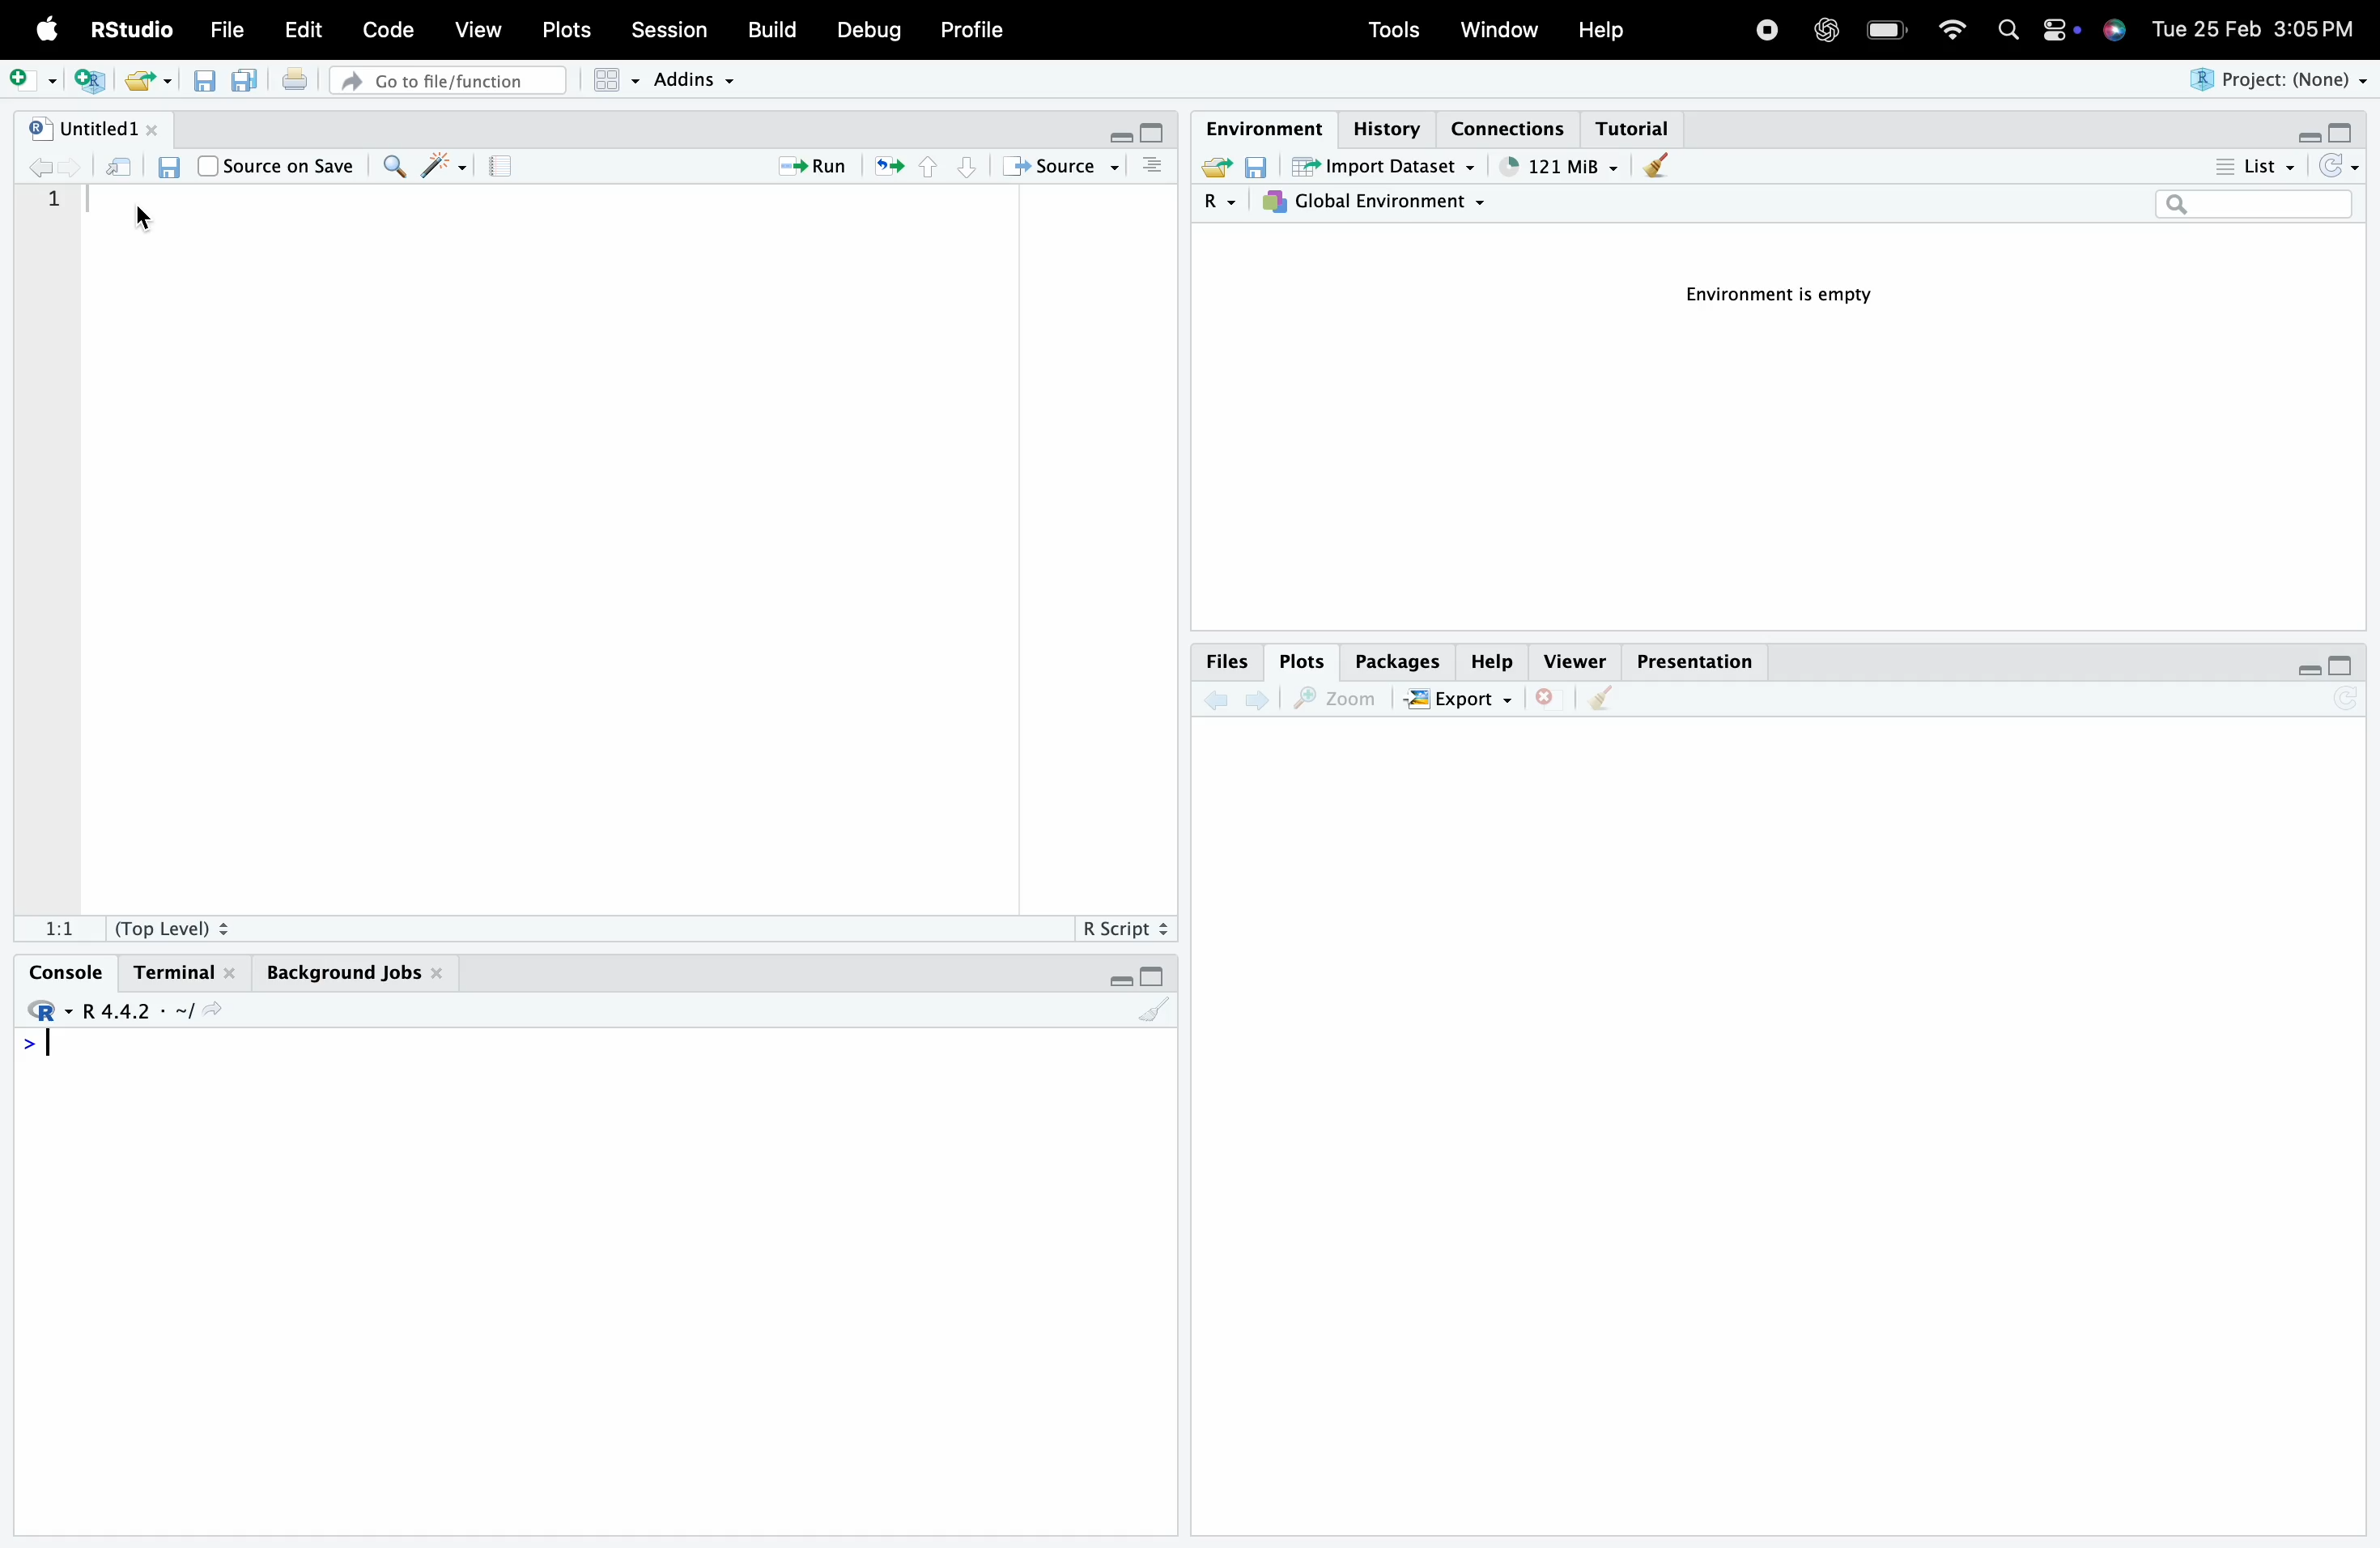  What do you see at coordinates (1123, 137) in the screenshot?
I see `Minimize` at bounding box center [1123, 137].